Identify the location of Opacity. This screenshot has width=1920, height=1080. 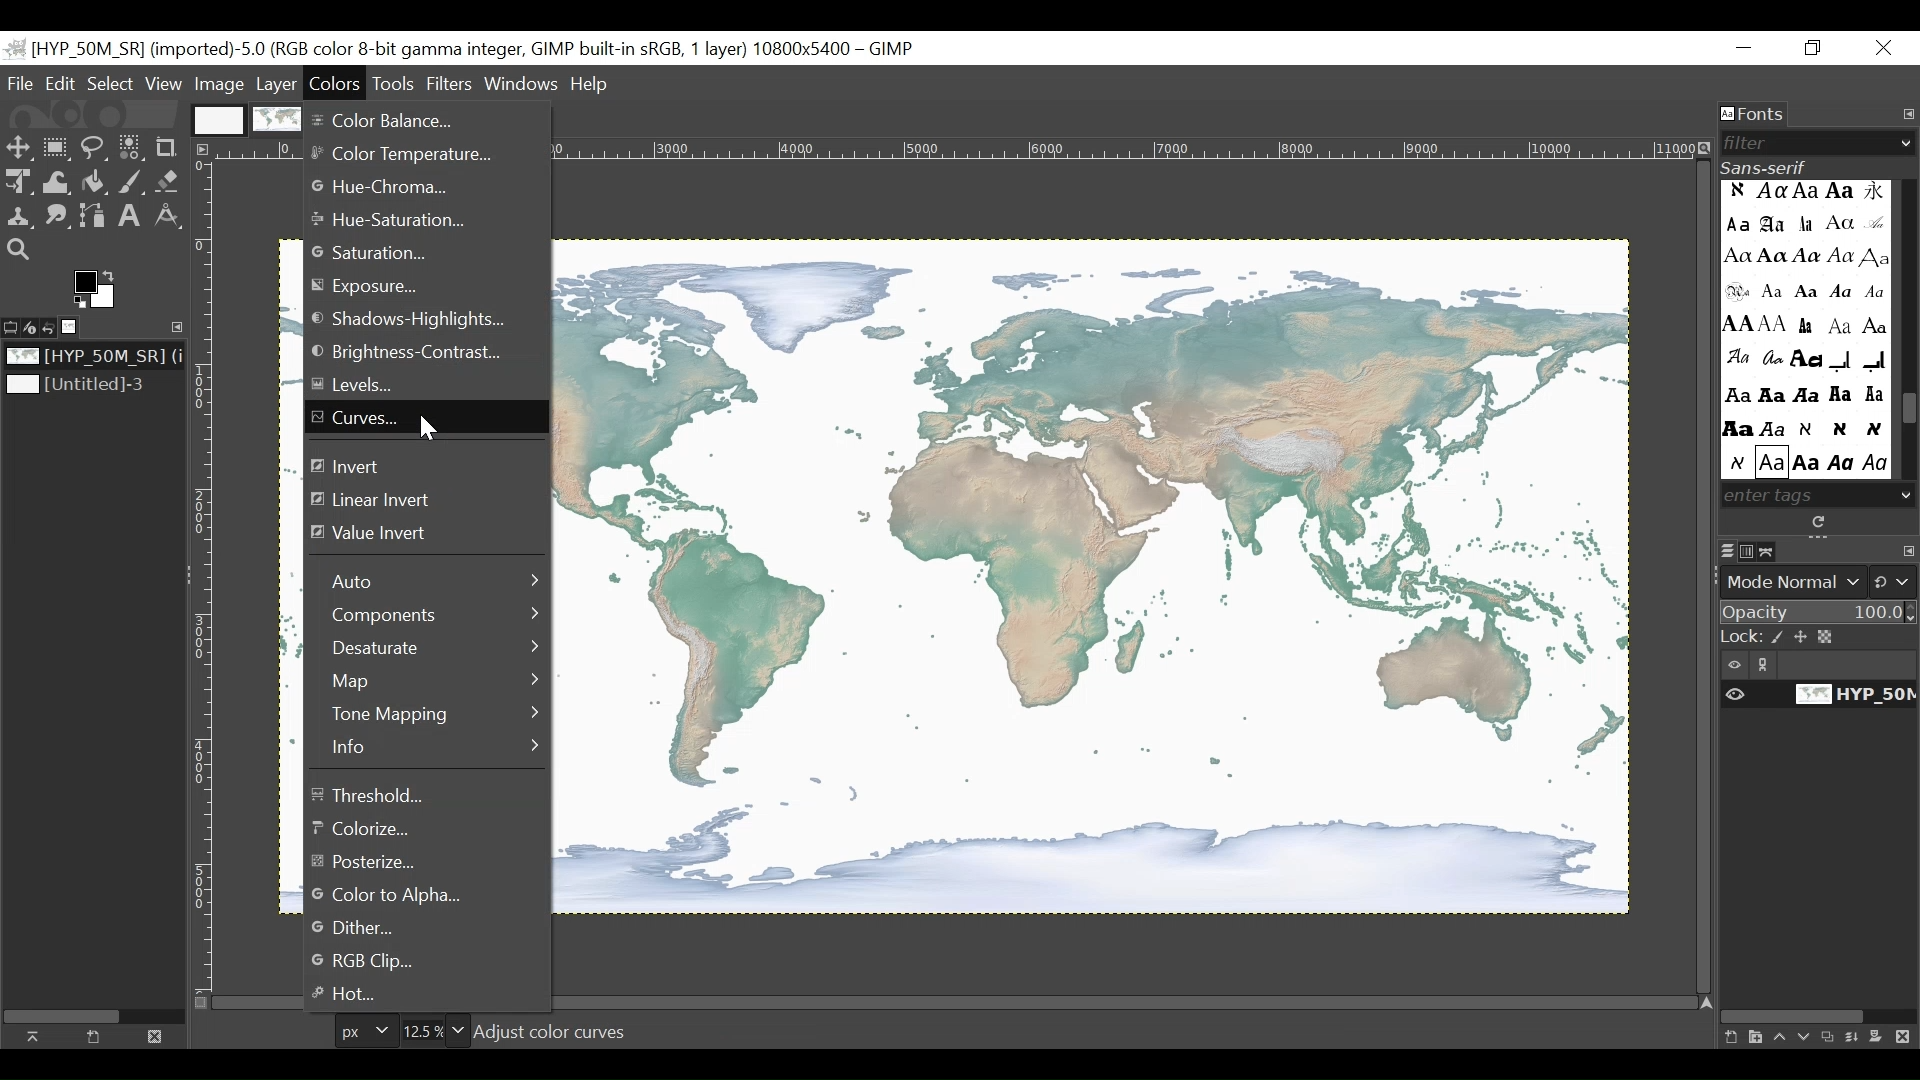
(1819, 614).